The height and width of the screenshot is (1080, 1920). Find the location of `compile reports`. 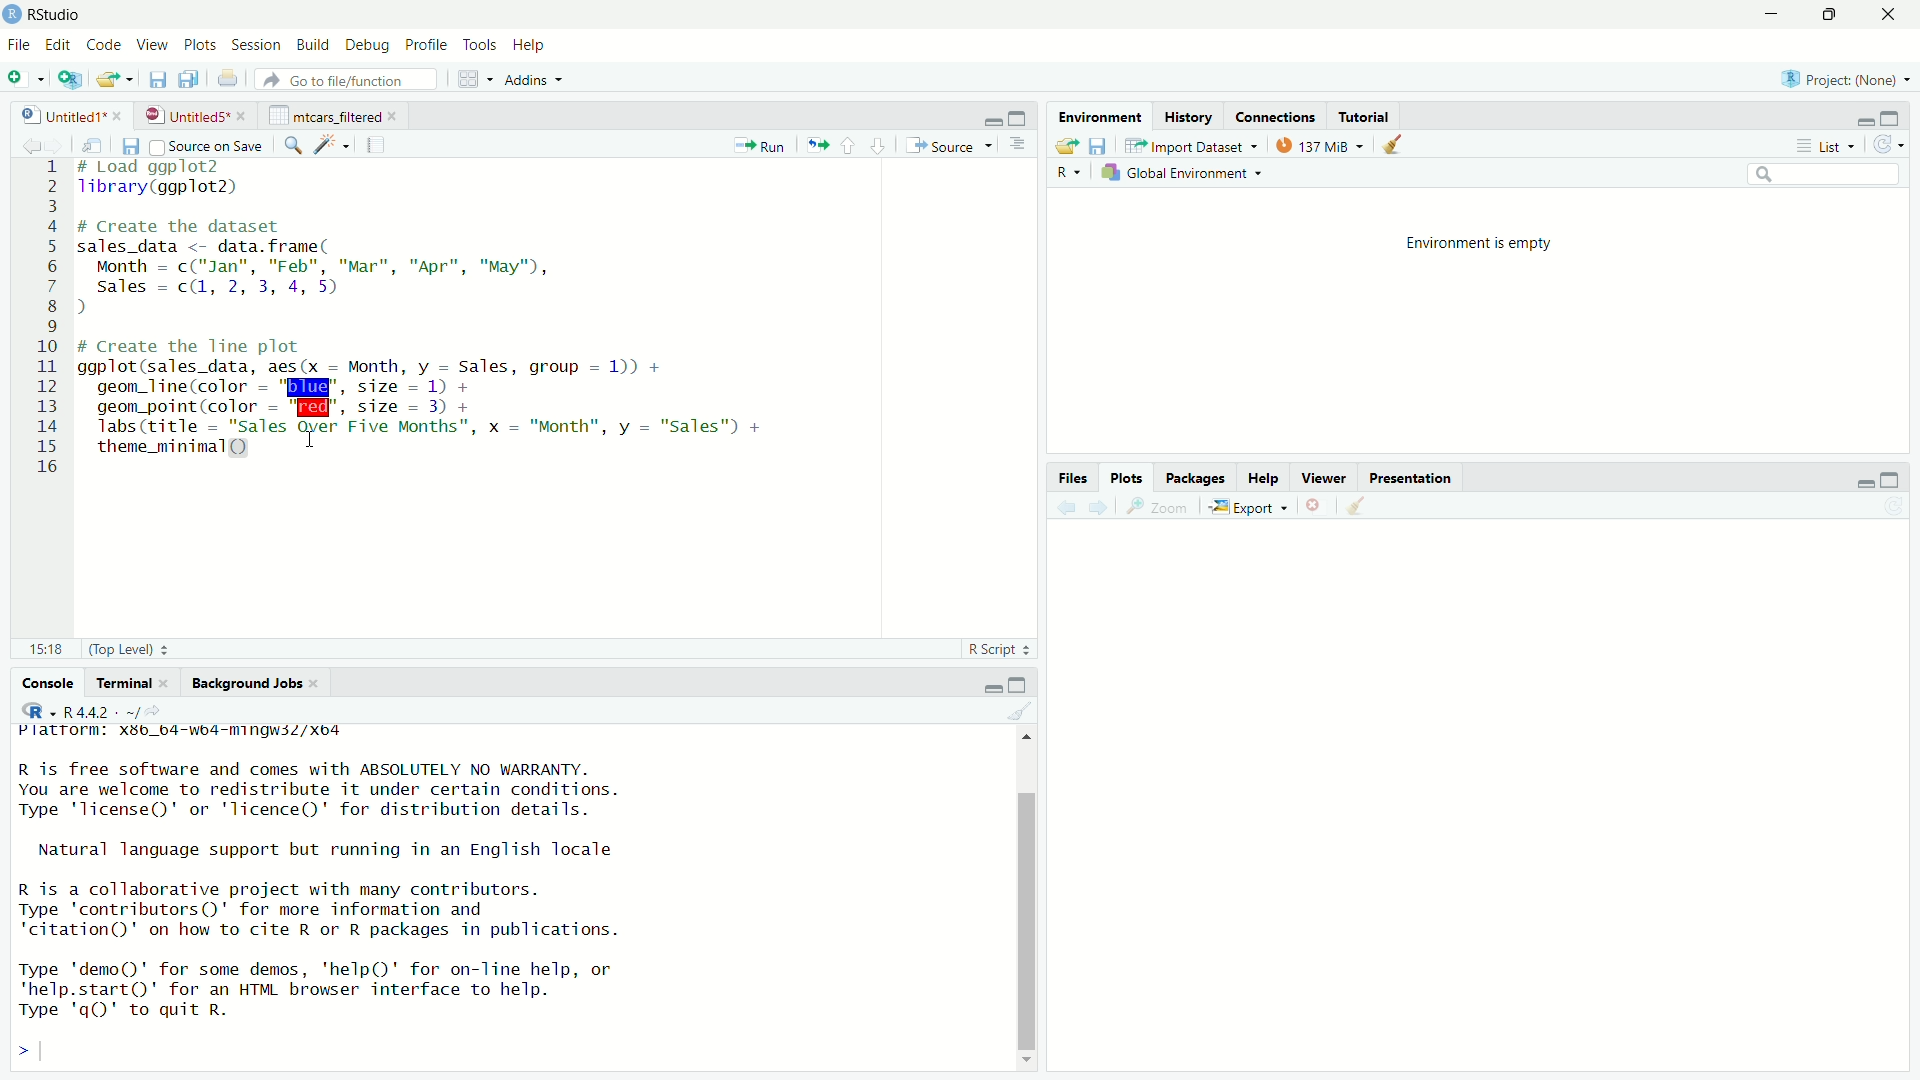

compile reports is located at coordinates (376, 144).